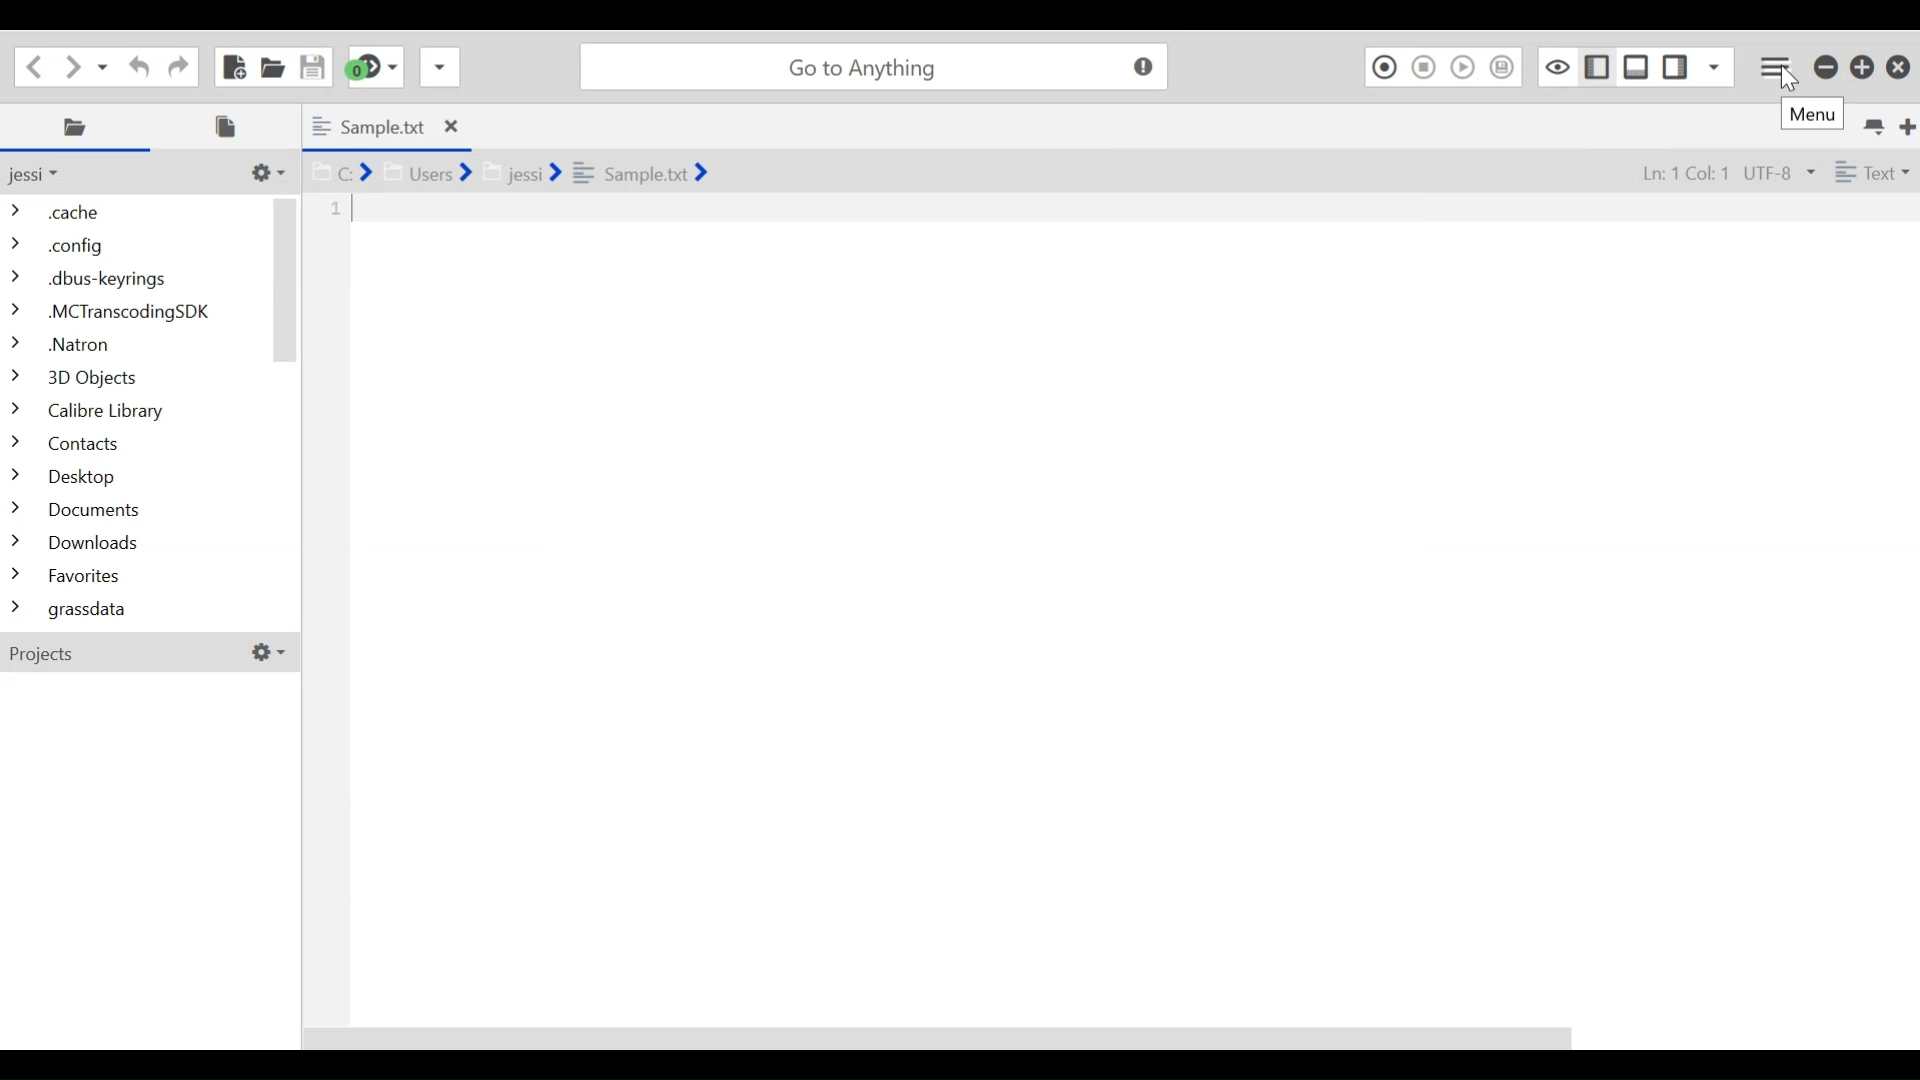 The width and height of the screenshot is (1920, 1080). Describe the element at coordinates (272, 65) in the screenshot. I see `Open file` at that location.